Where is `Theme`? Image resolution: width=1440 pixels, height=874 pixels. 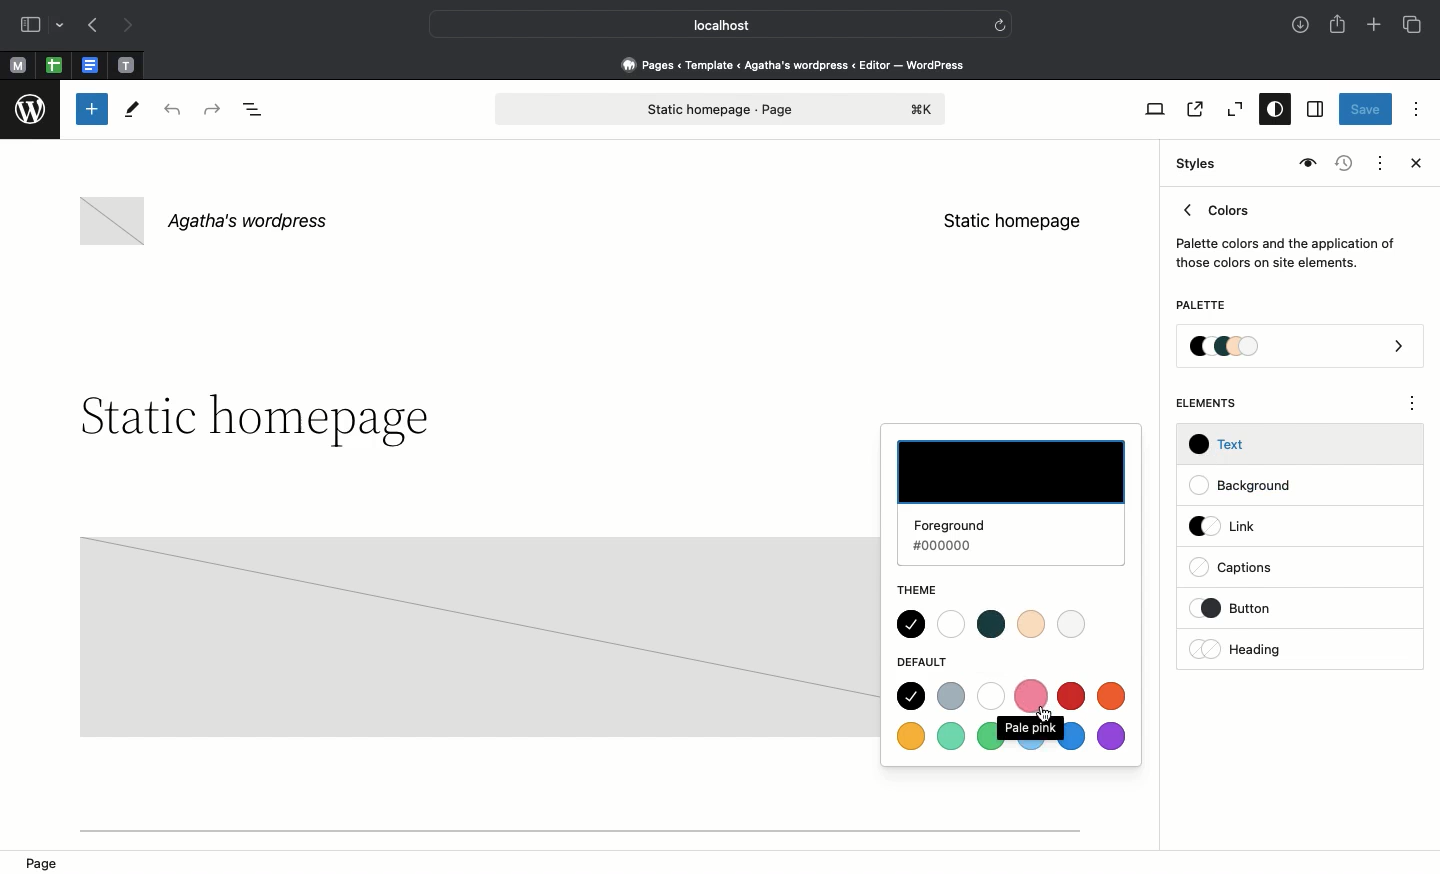
Theme is located at coordinates (931, 591).